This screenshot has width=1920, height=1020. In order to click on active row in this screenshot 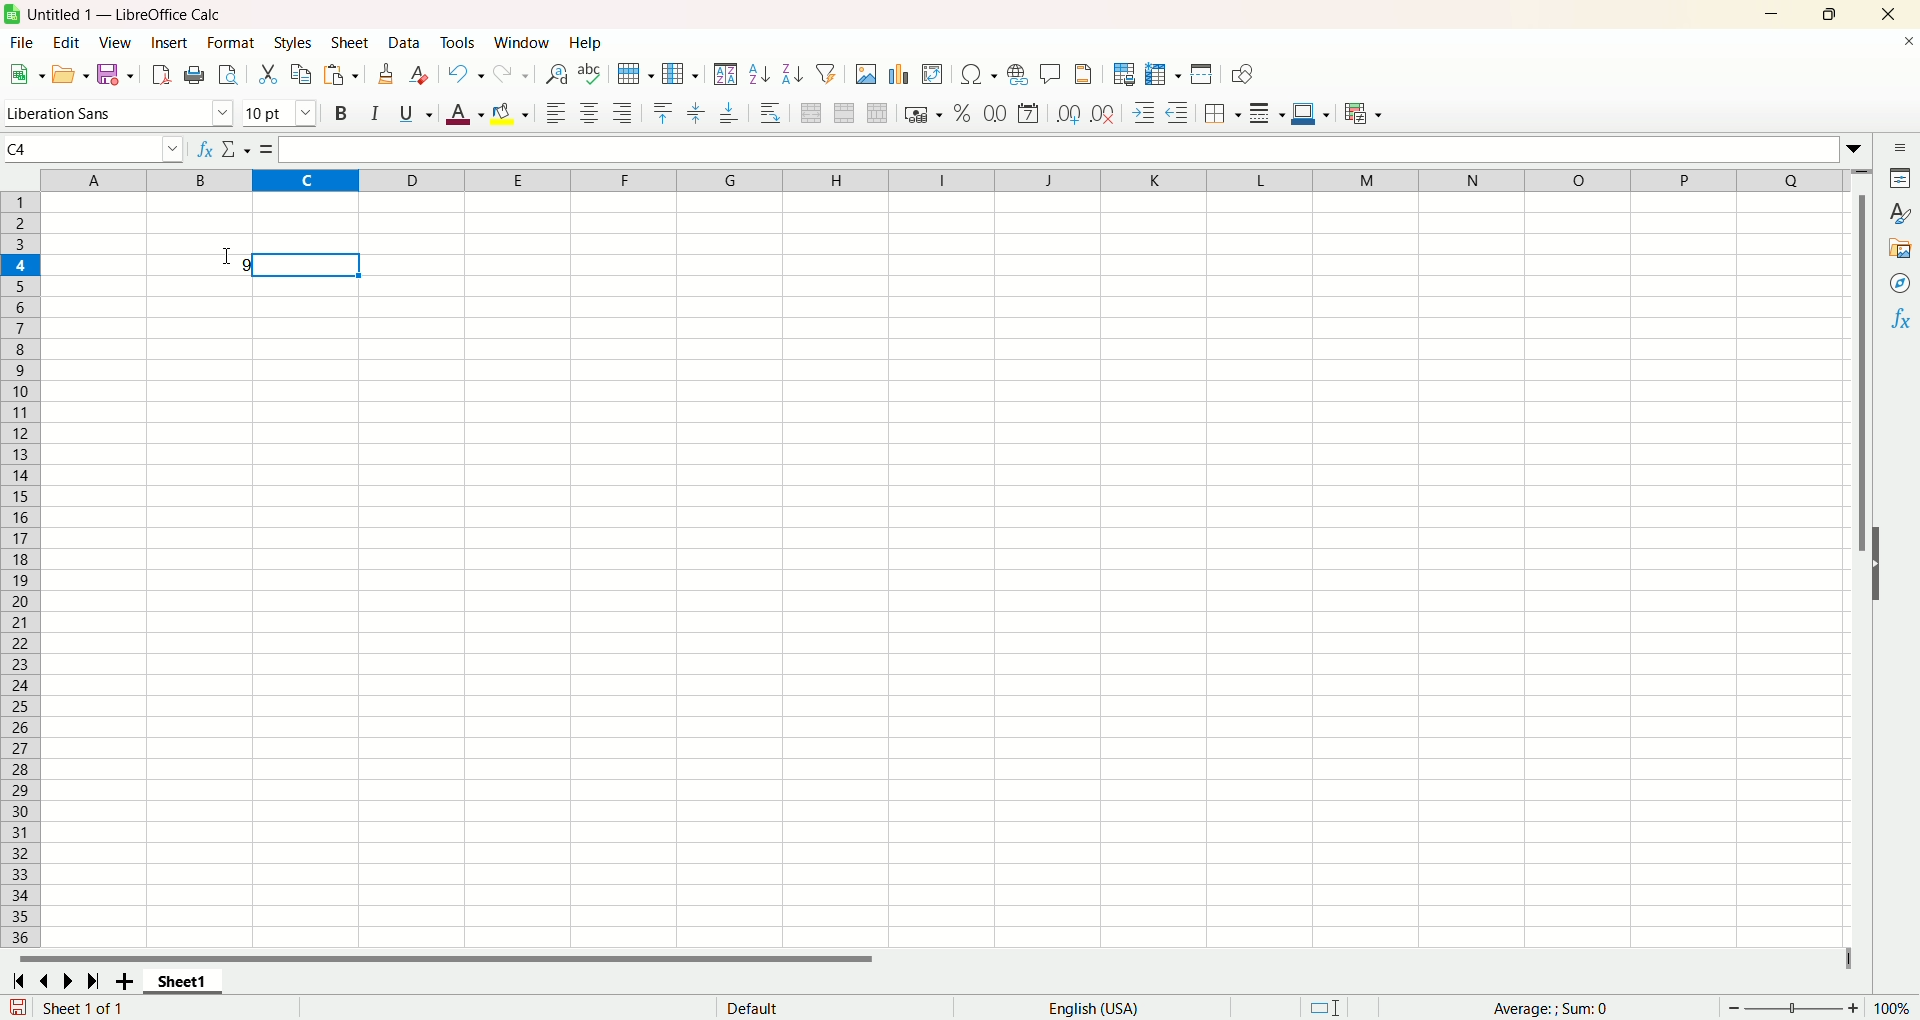, I will do `click(20, 264)`.